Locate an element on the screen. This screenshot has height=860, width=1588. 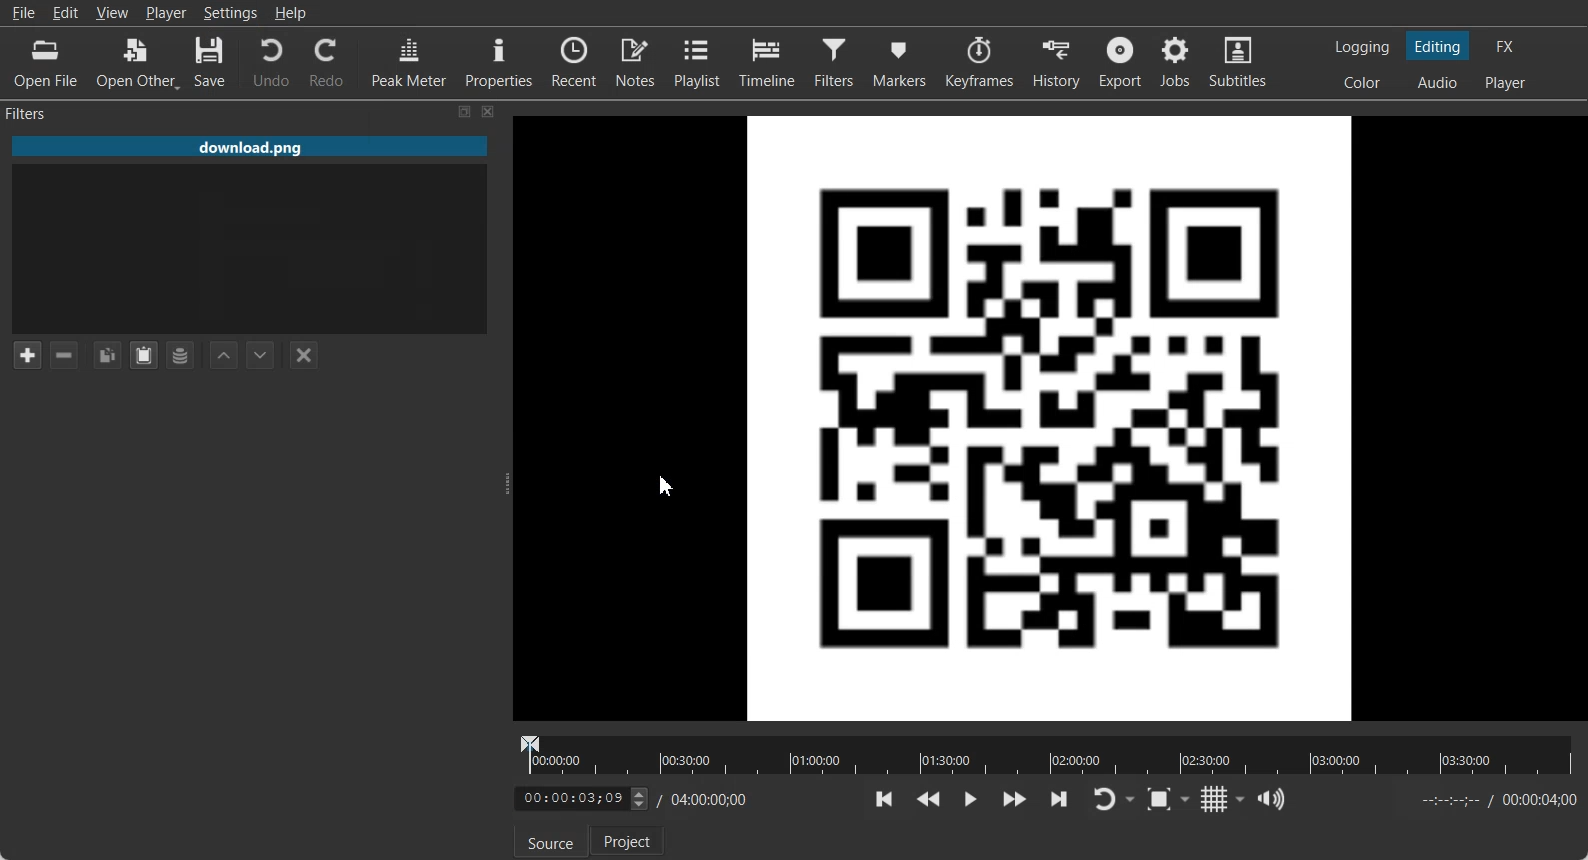
Move filter Down is located at coordinates (261, 355).